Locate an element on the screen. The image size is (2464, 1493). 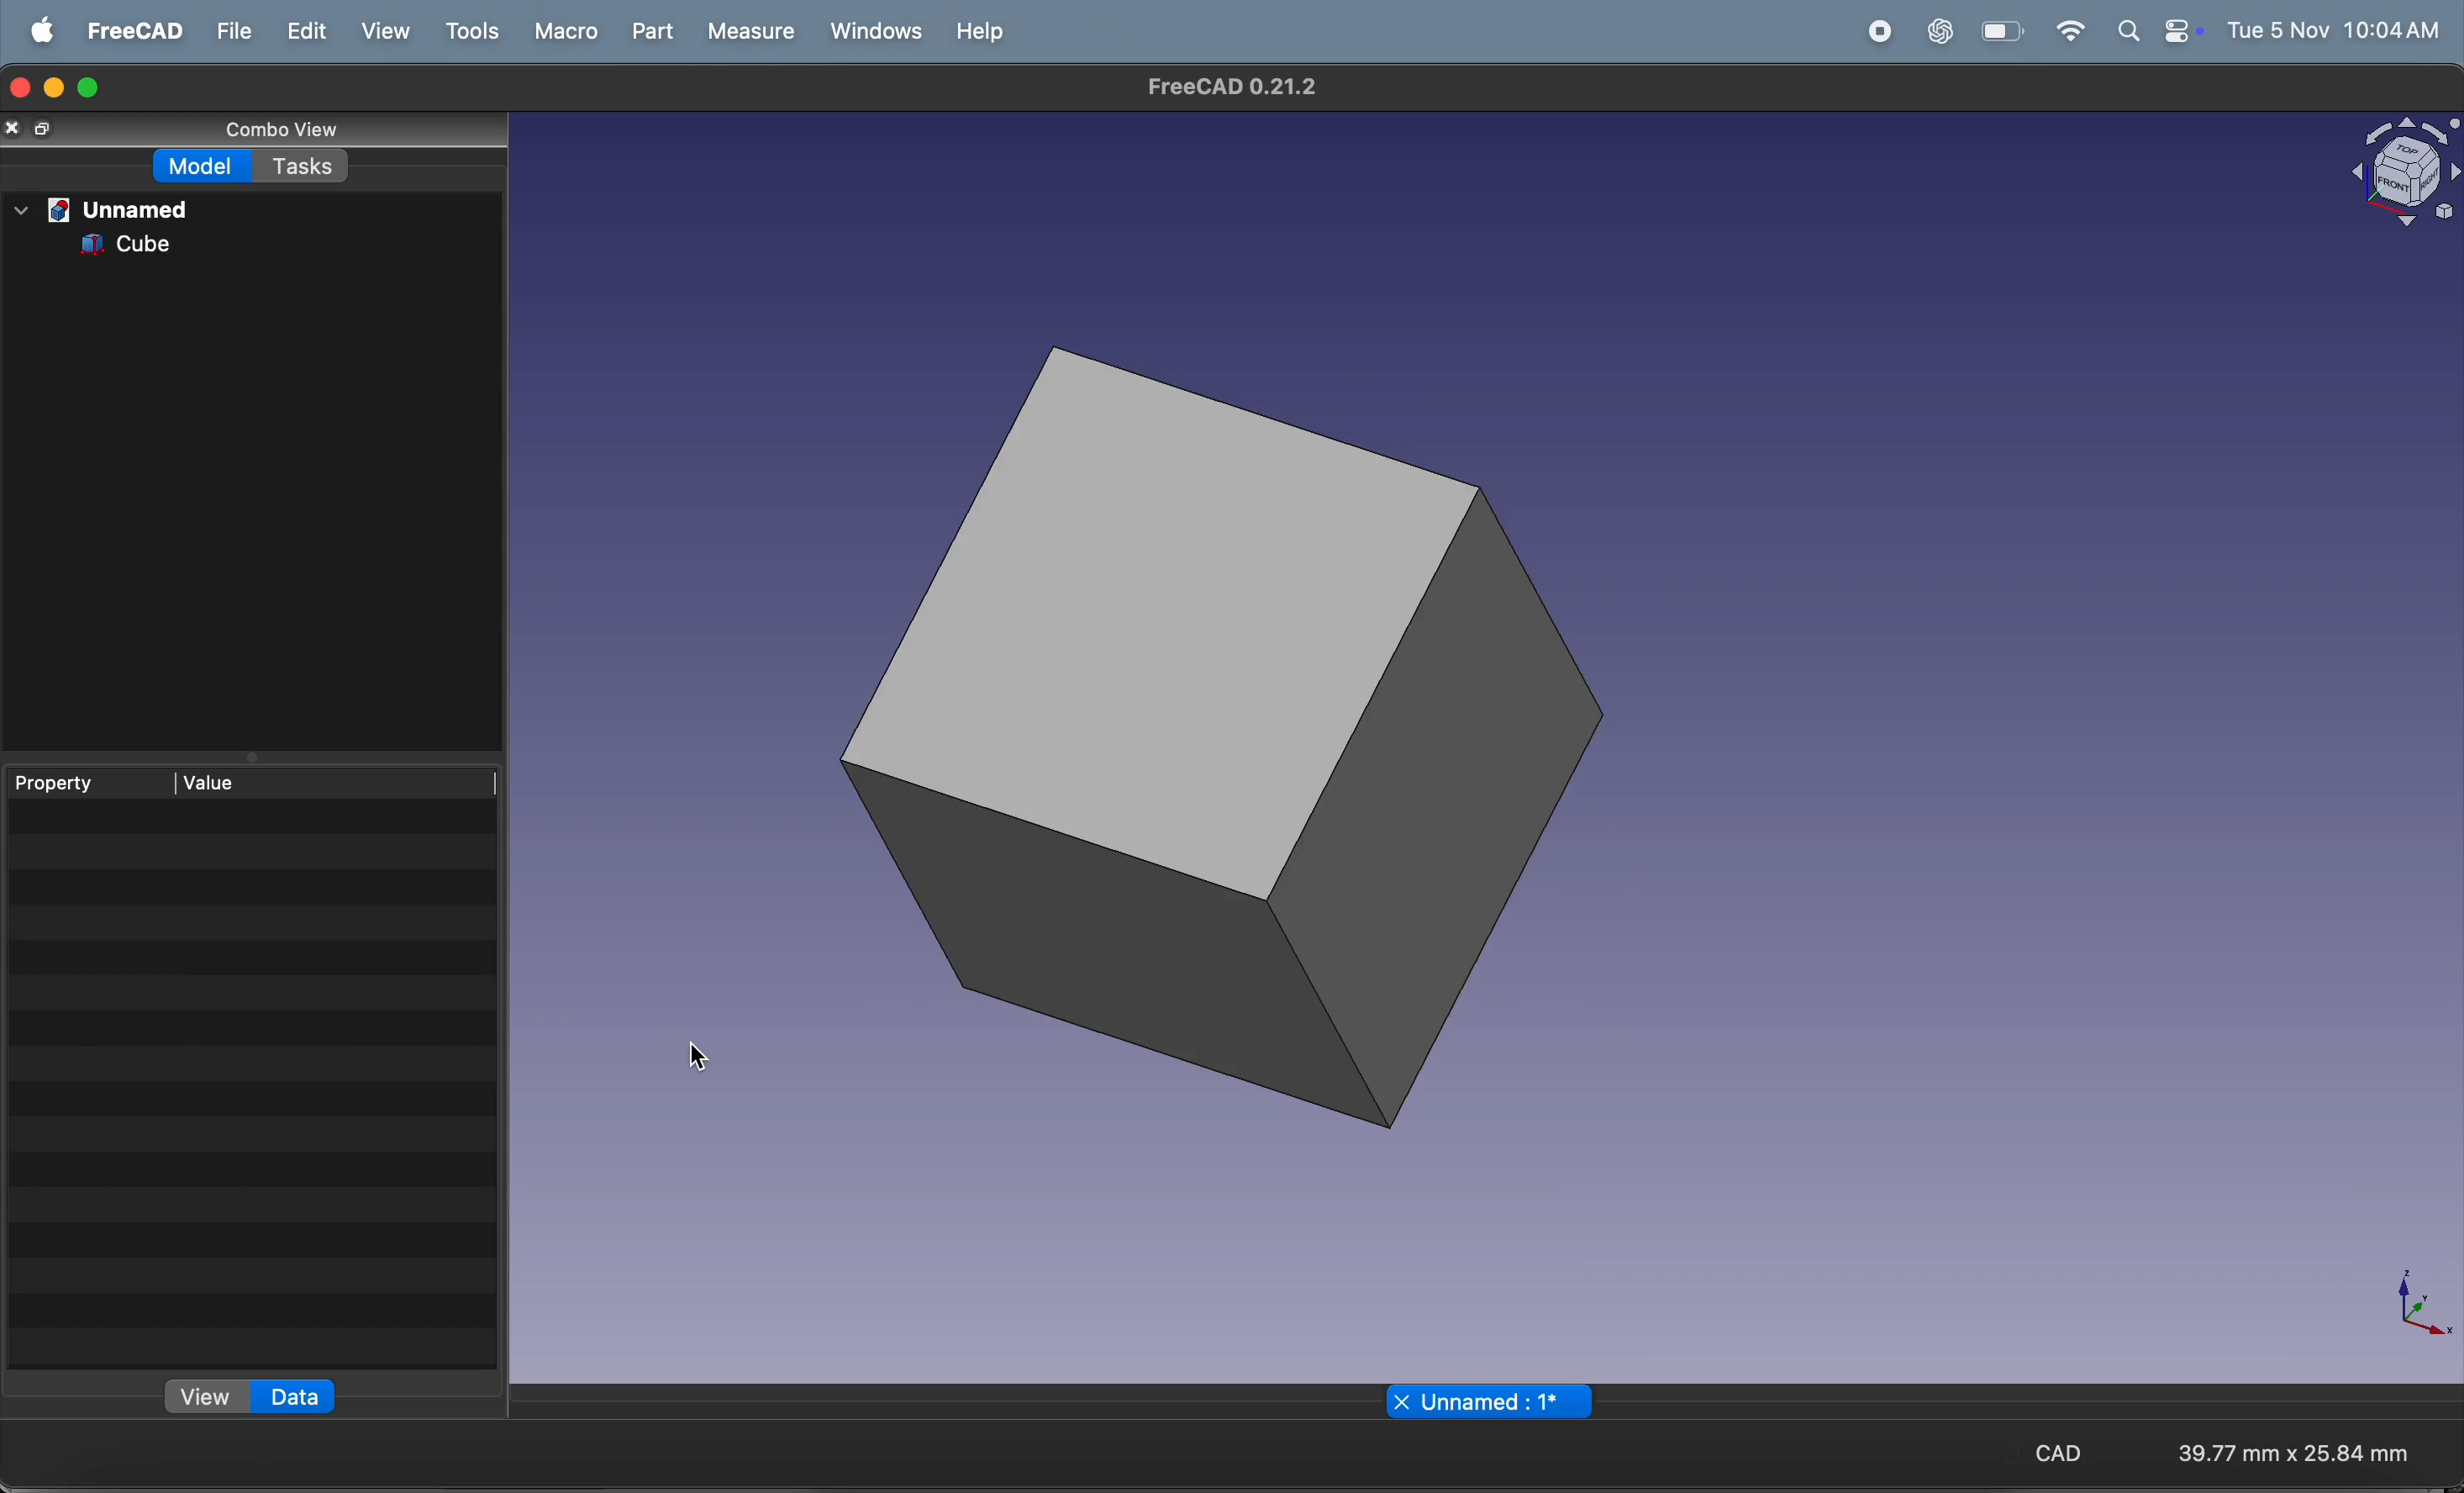
apple widgets is located at coordinates (2132, 30).